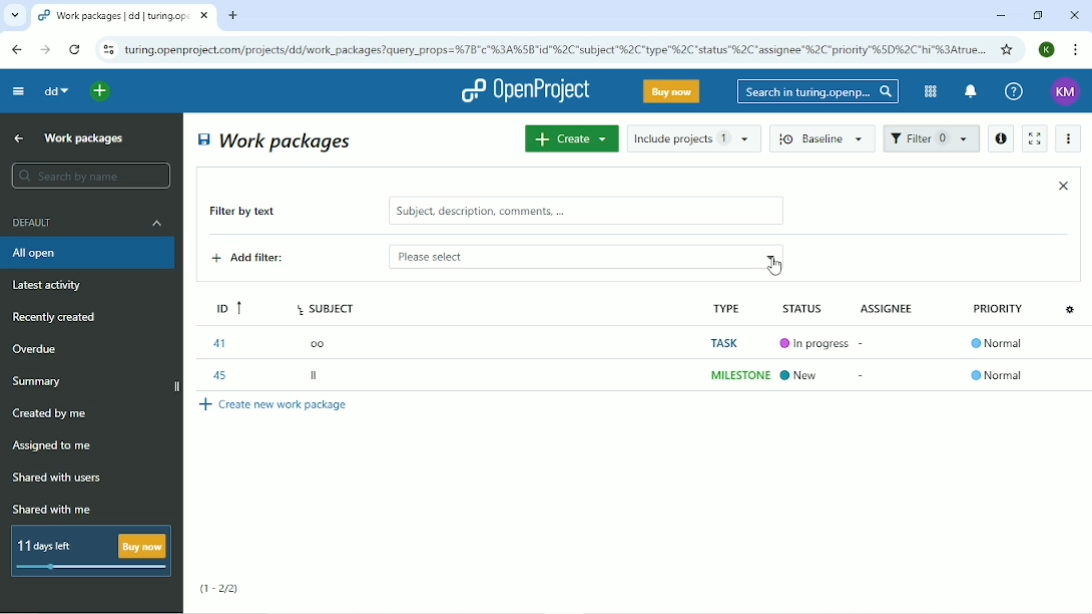 This screenshot has width=1092, height=614. I want to click on Filter 1, so click(931, 140).